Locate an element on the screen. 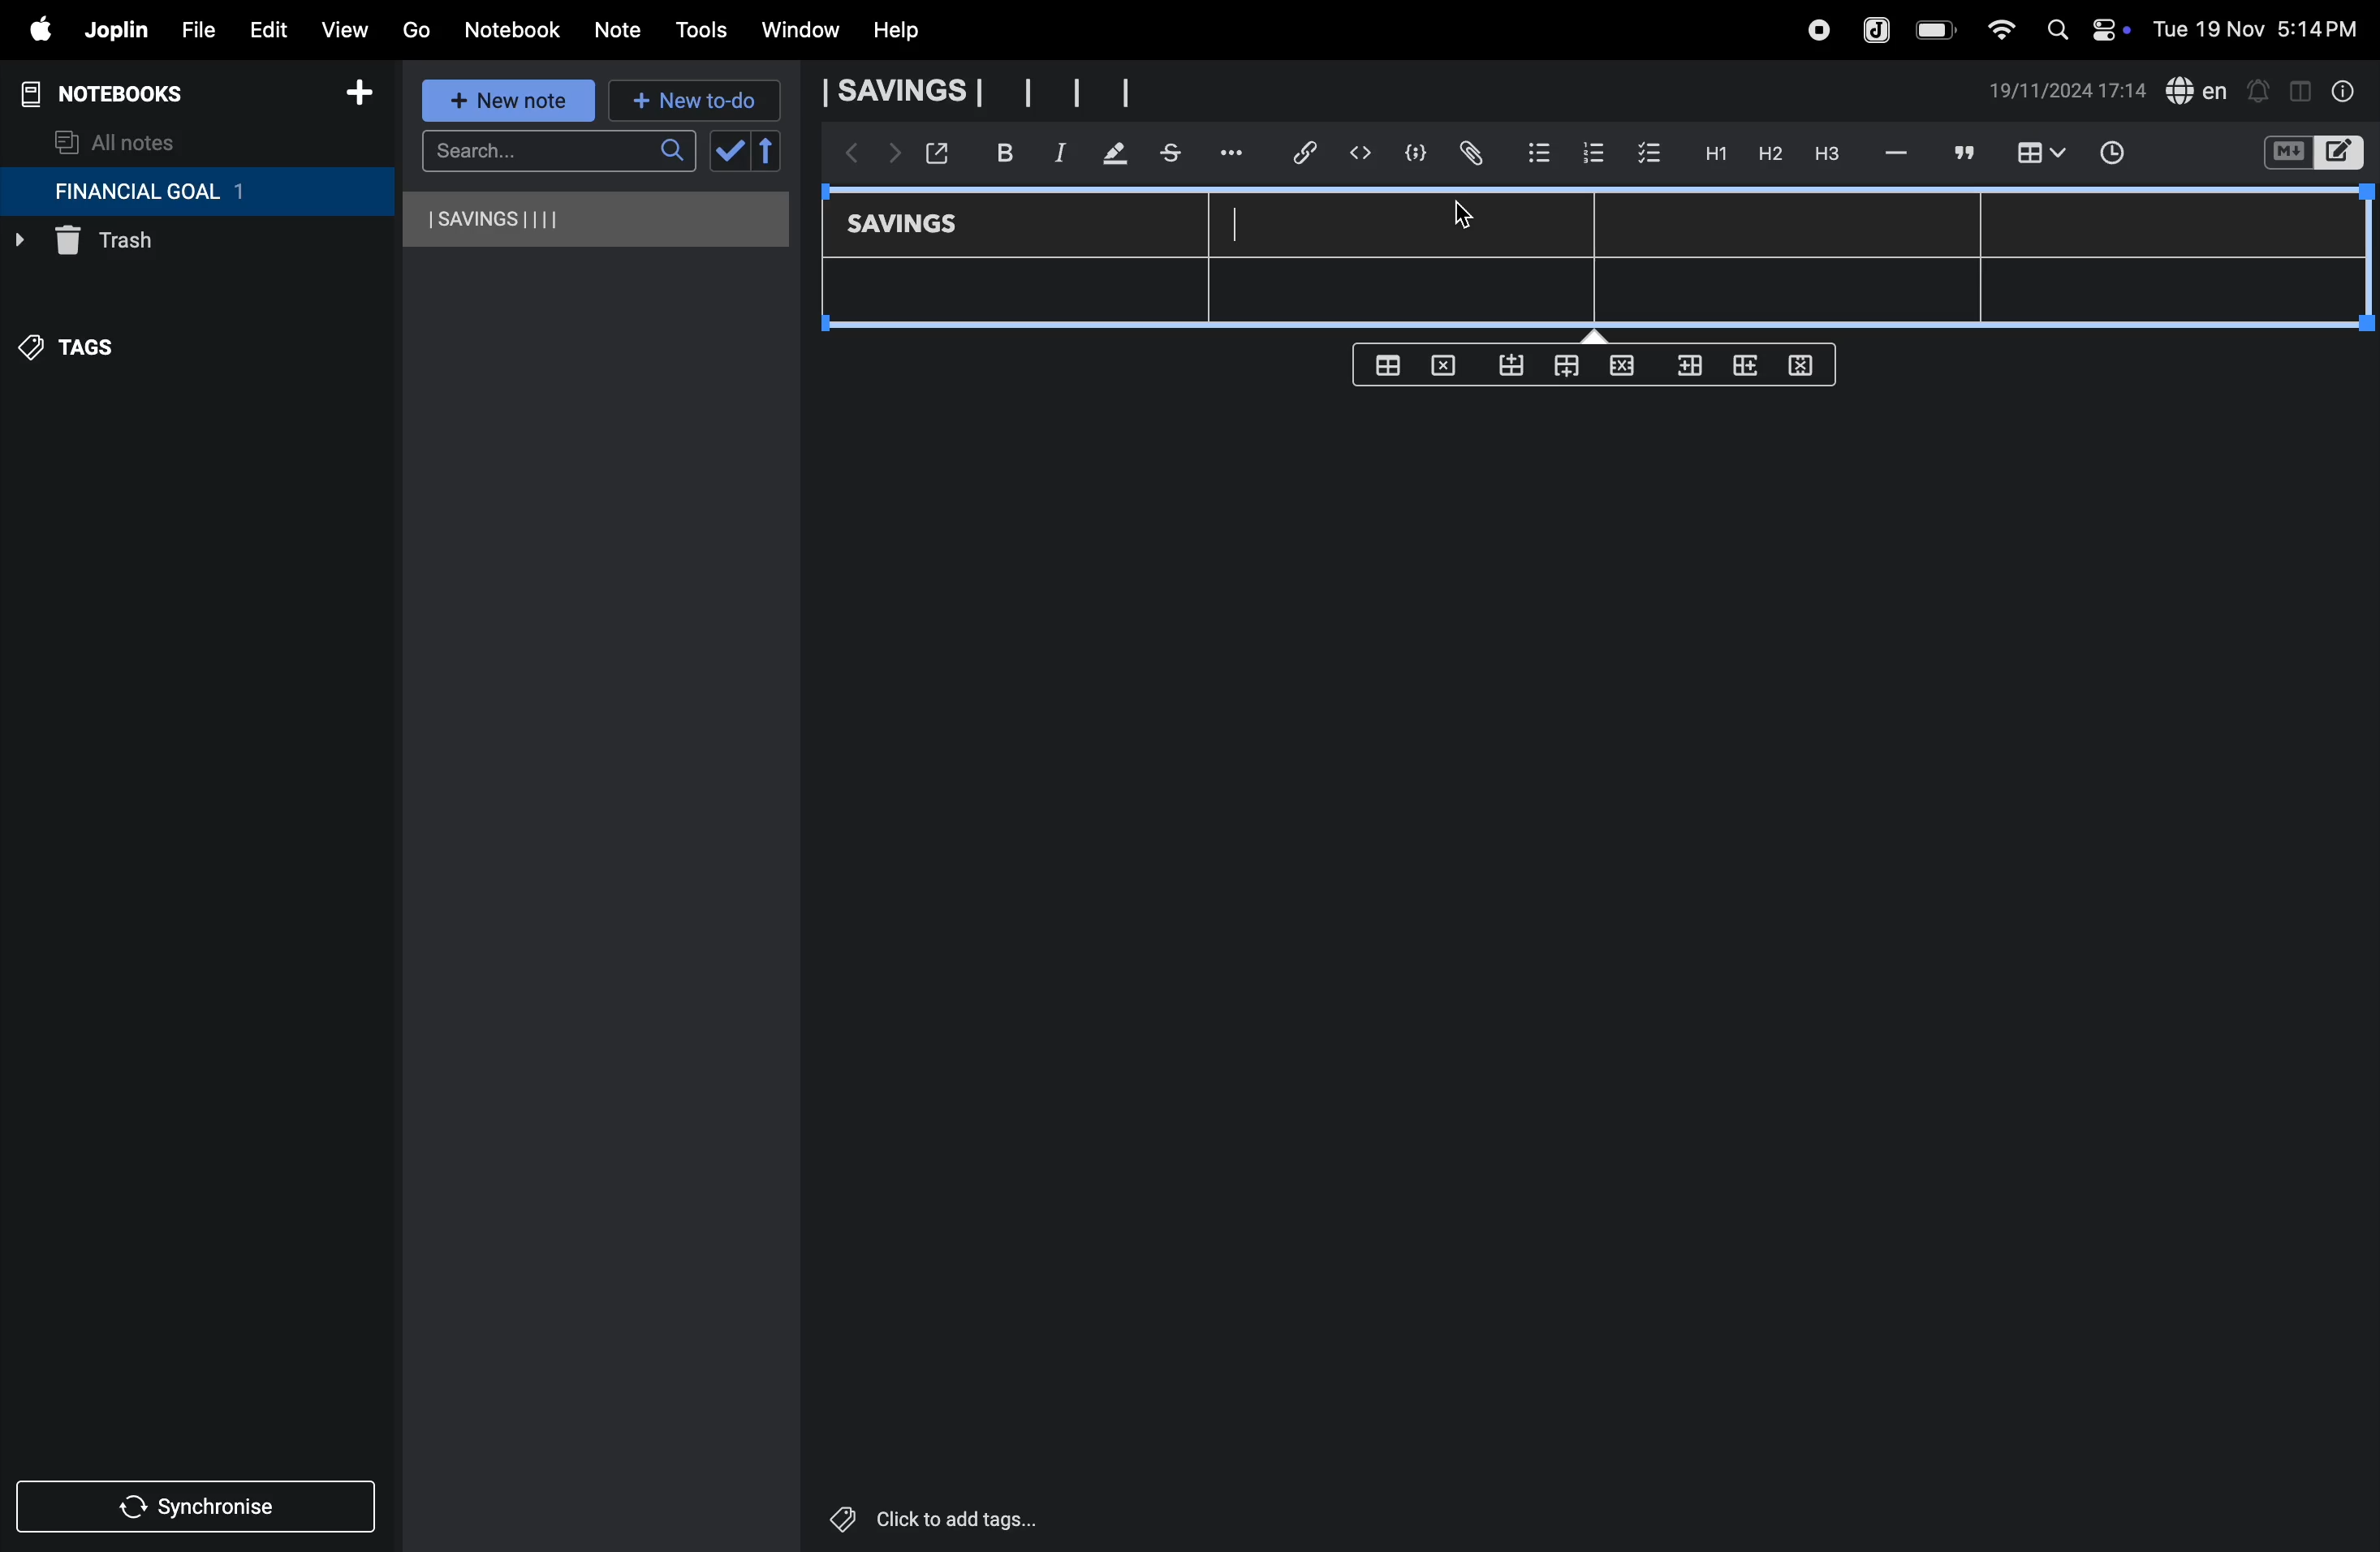 The height and width of the screenshot is (1552, 2380). comment is located at coordinates (1961, 152).